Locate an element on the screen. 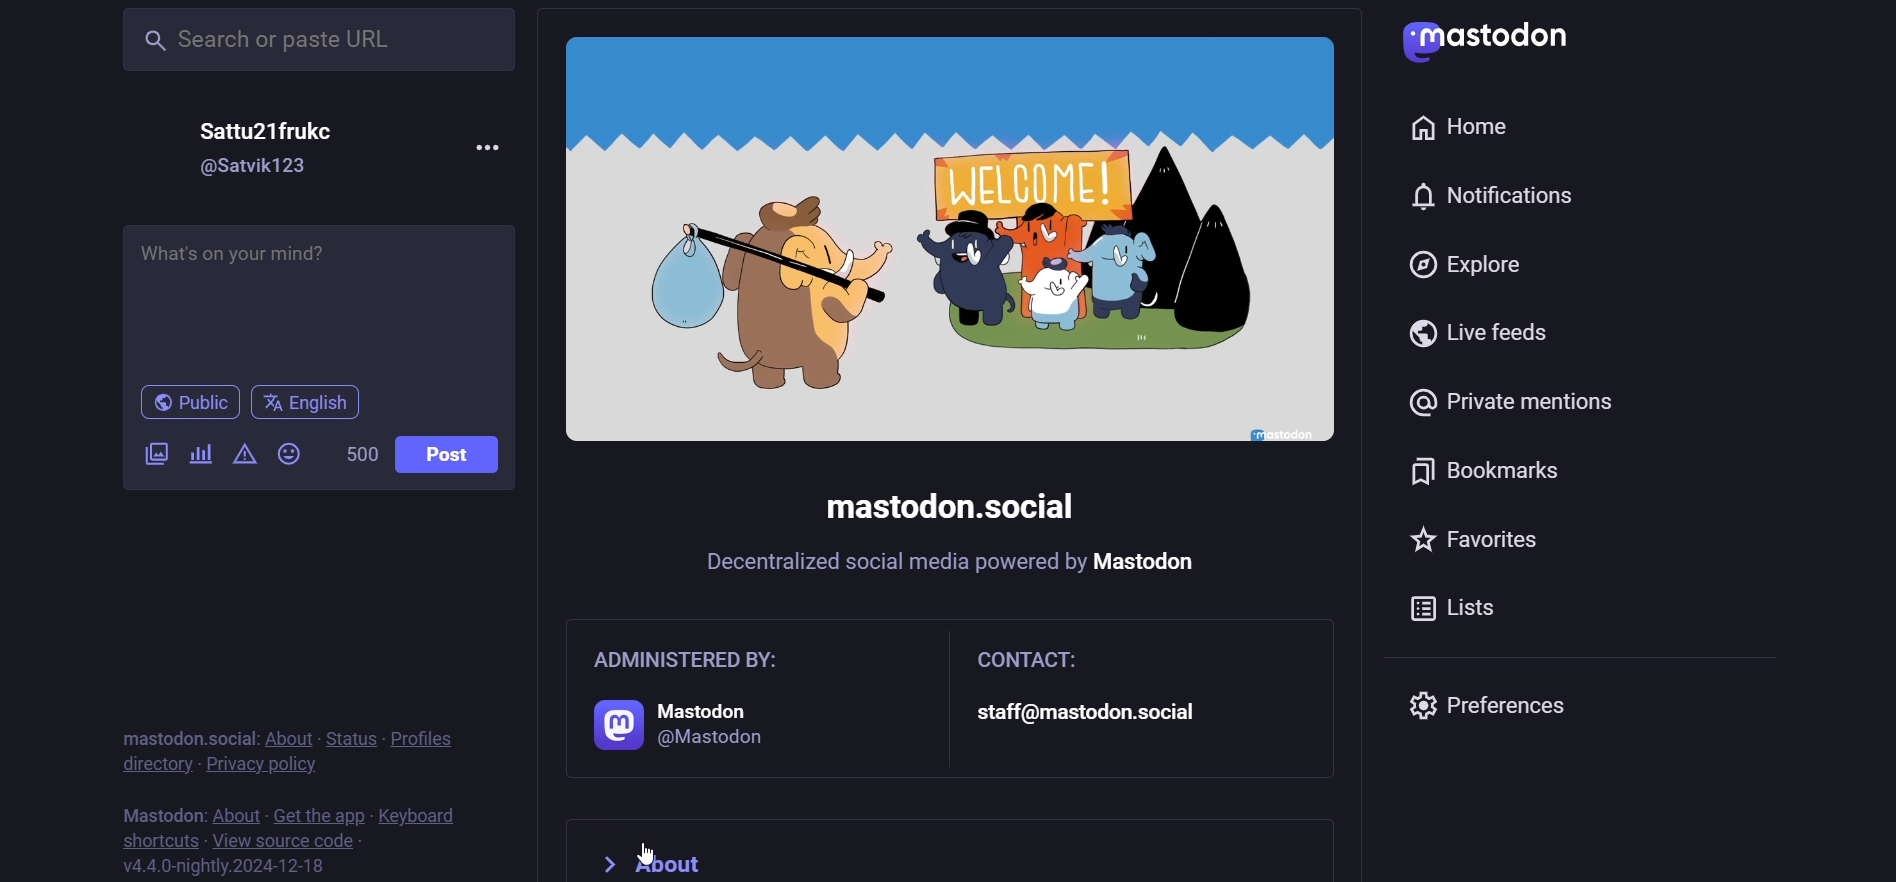  shortcut is located at coordinates (153, 838).